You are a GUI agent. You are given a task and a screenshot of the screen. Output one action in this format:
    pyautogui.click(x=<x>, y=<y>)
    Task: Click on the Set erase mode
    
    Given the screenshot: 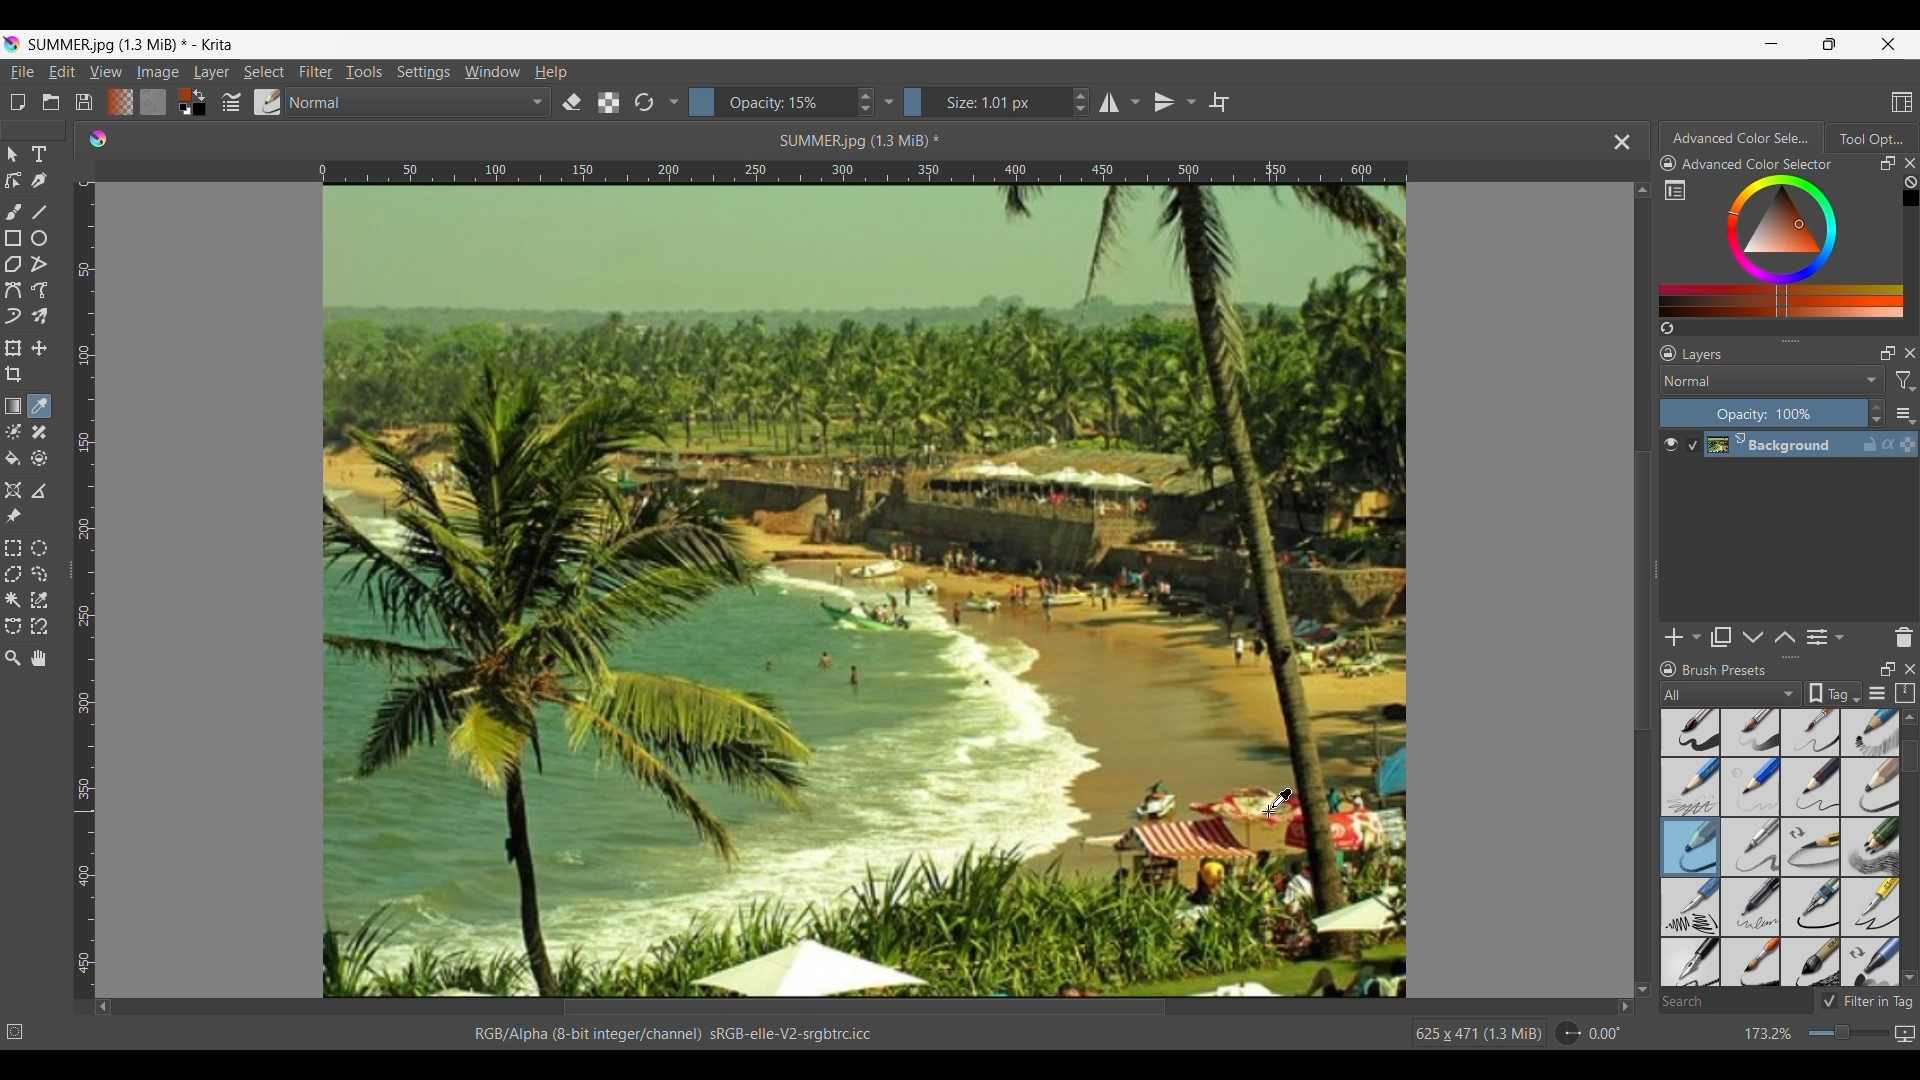 What is the action you would take?
    pyautogui.click(x=572, y=103)
    